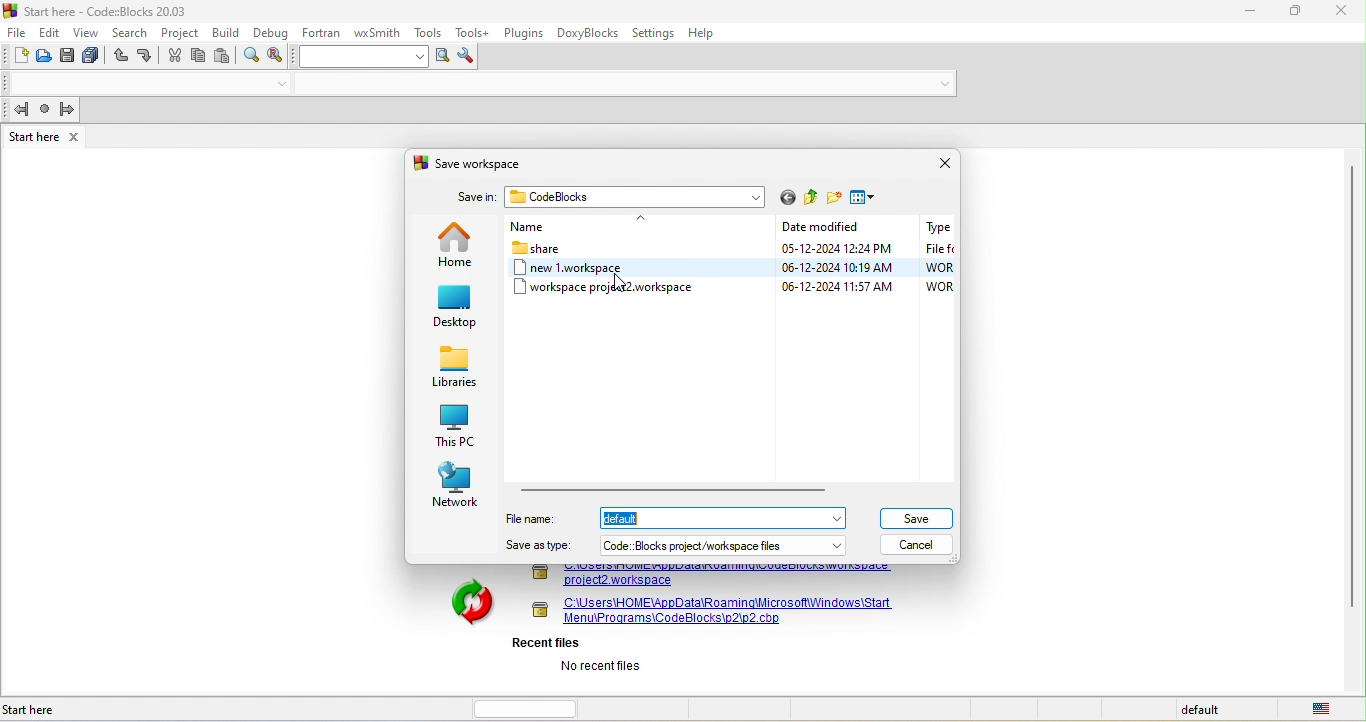 Image resolution: width=1366 pixels, height=722 pixels. What do you see at coordinates (531, 707) in the screenshot?
I see `horizontal scroll bar` at bounding box center [531, 707].